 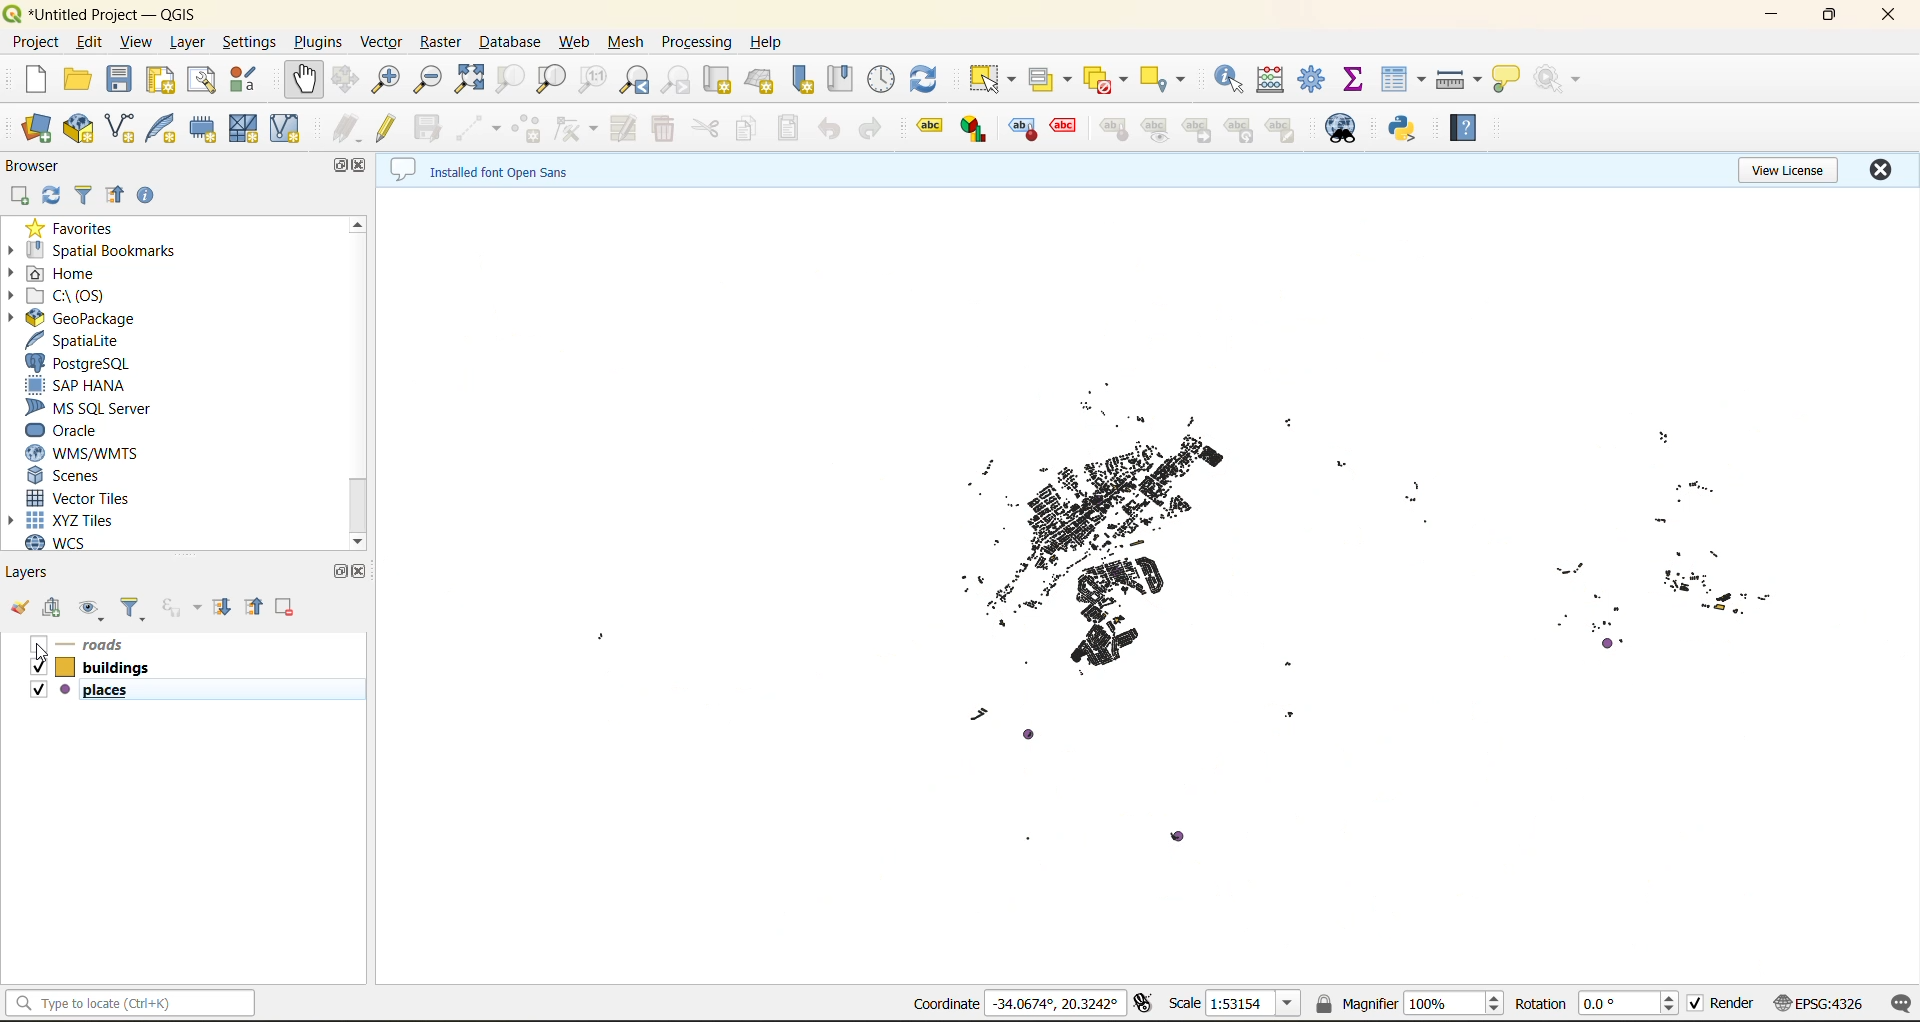 I want to click on redo, so click(x=870, y=127).